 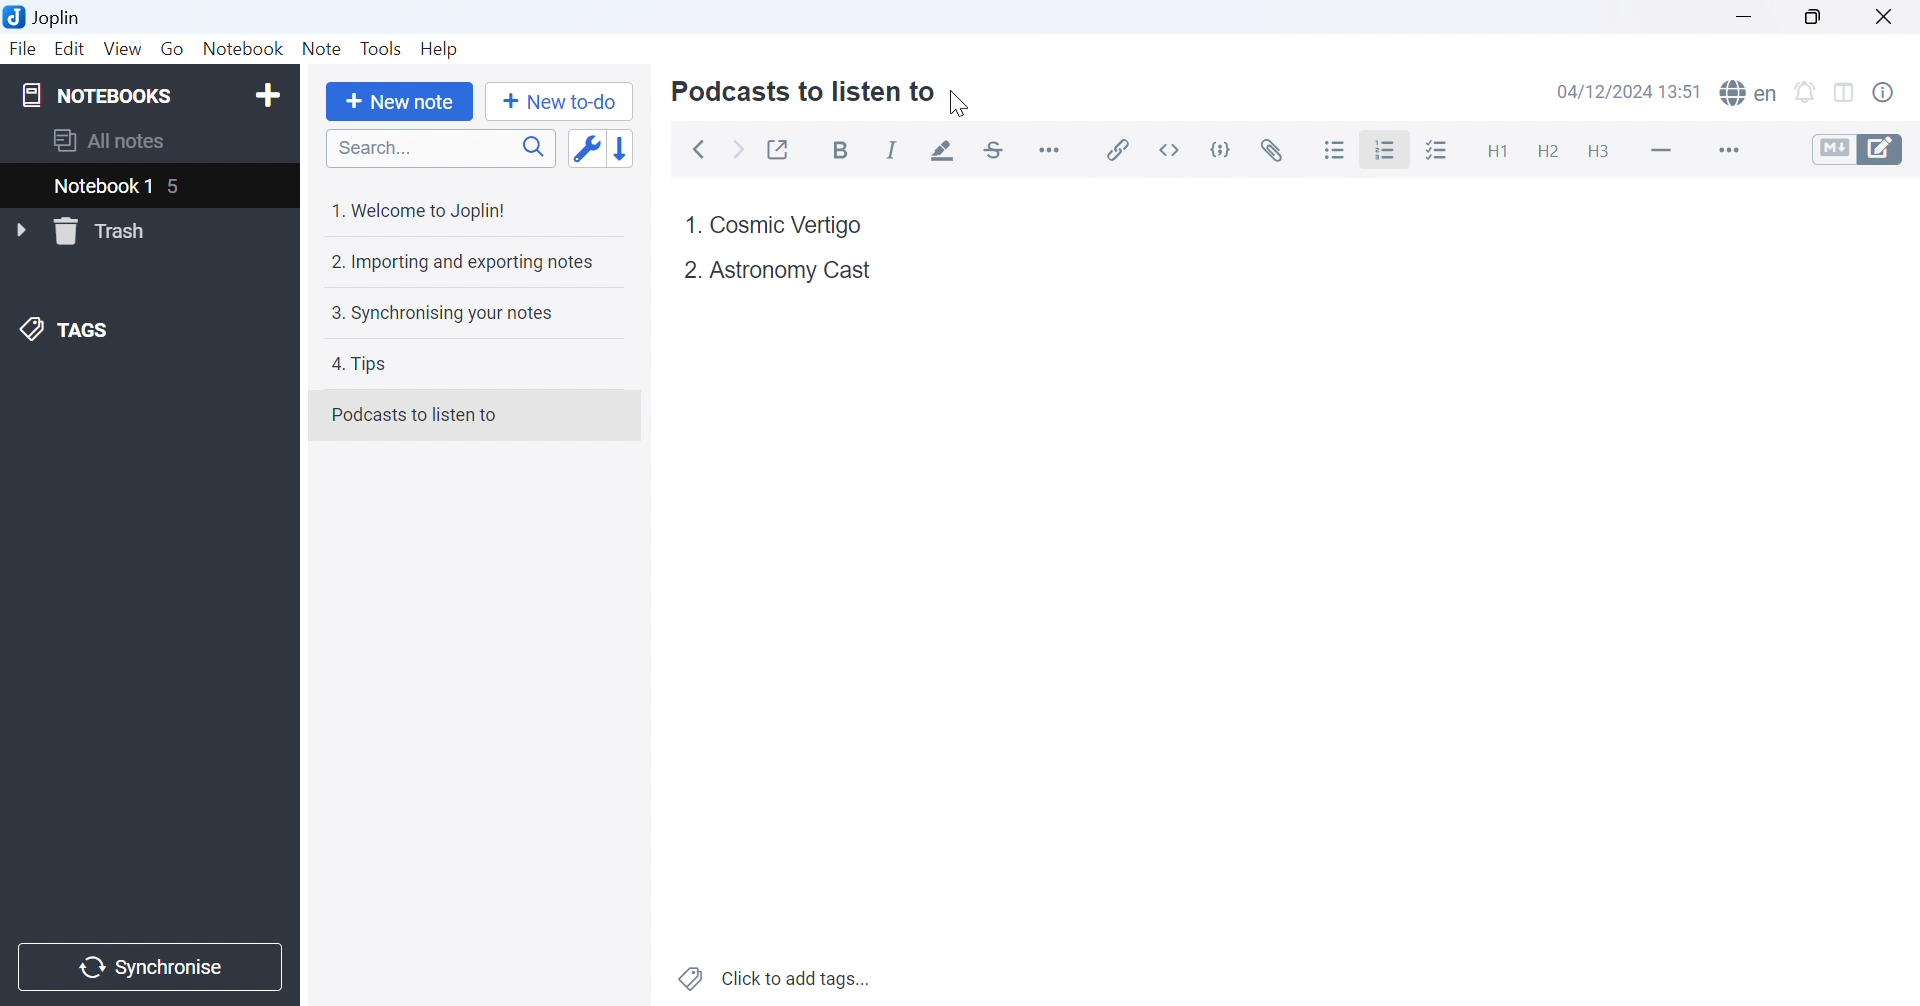 What do you see at coordinates (172, 48) in the screenshot?
I see `Go` at bounding box center [172, 48].